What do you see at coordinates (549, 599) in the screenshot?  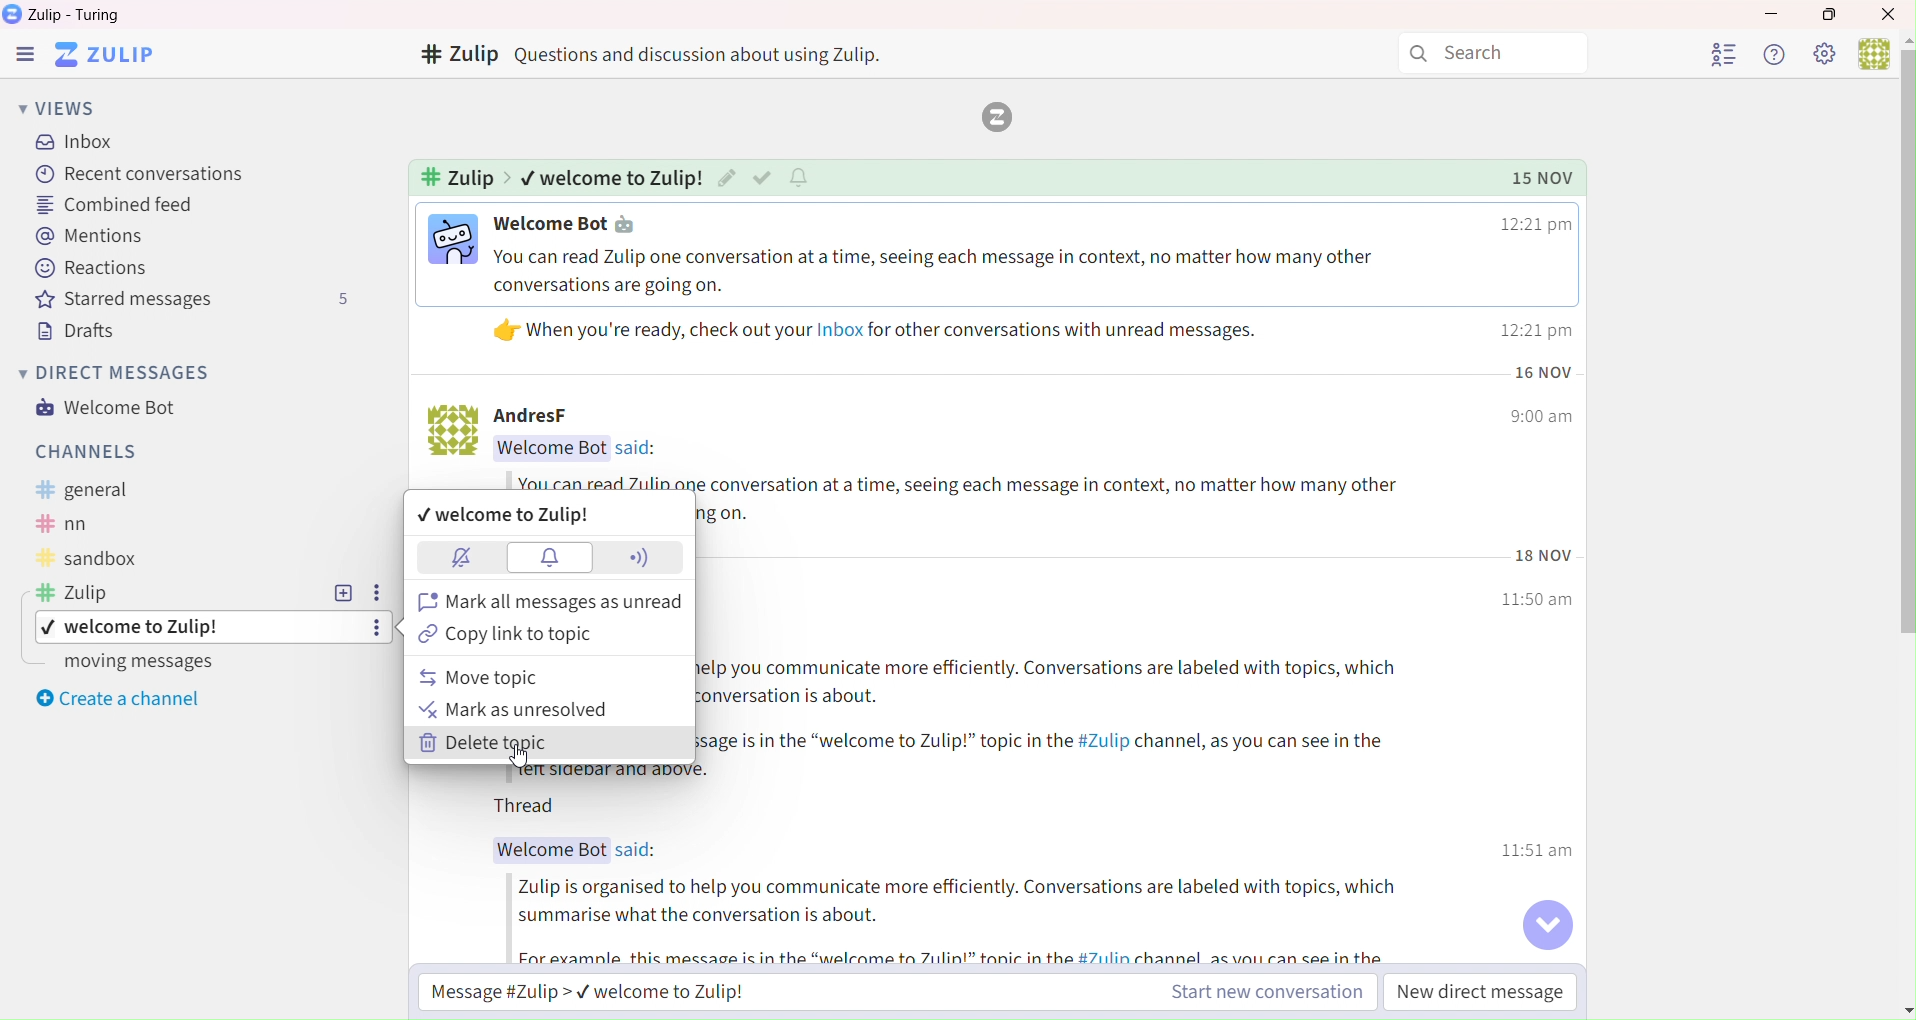 I see `Mark all messages as unread` at bounding box center [549, 599].